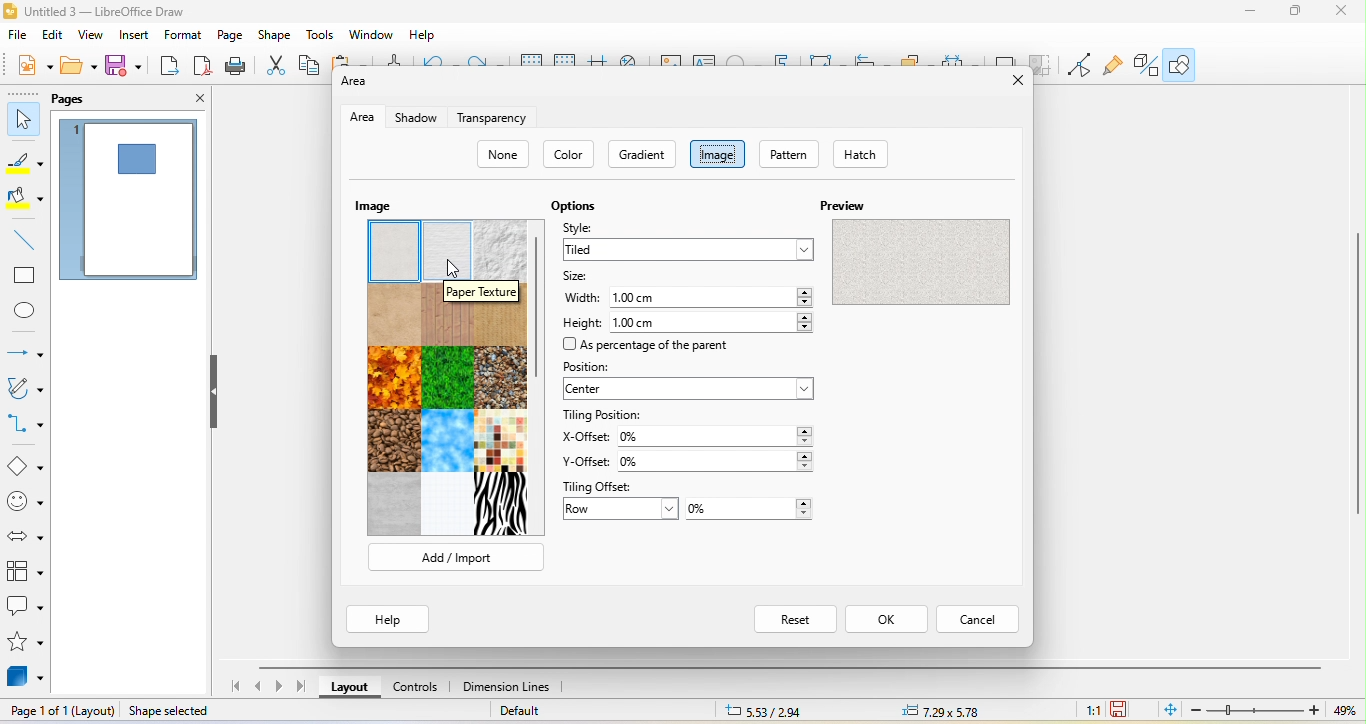 The width and height of the screenshot is (1366, 724). I want to click on shadow, so click(1004, 59).